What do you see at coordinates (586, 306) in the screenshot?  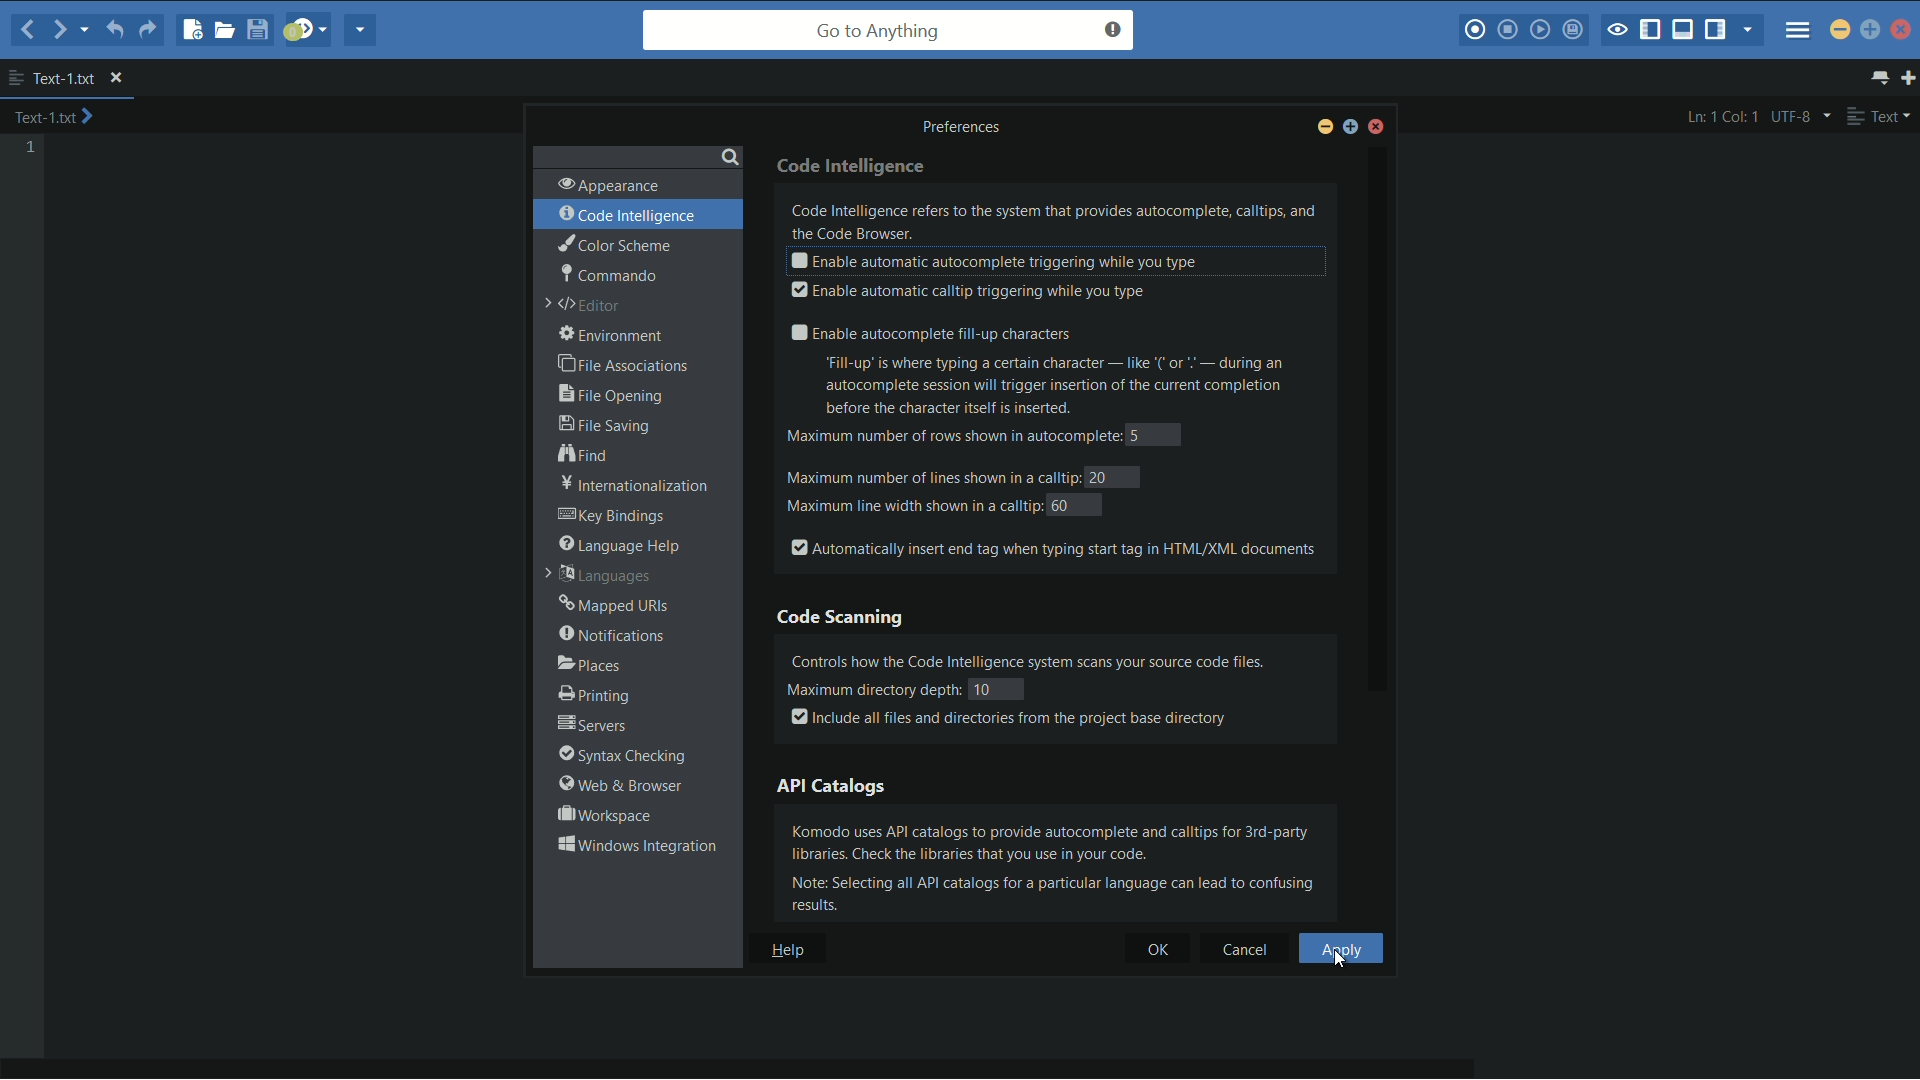 I see `editor` at bounding box center [586, 306].